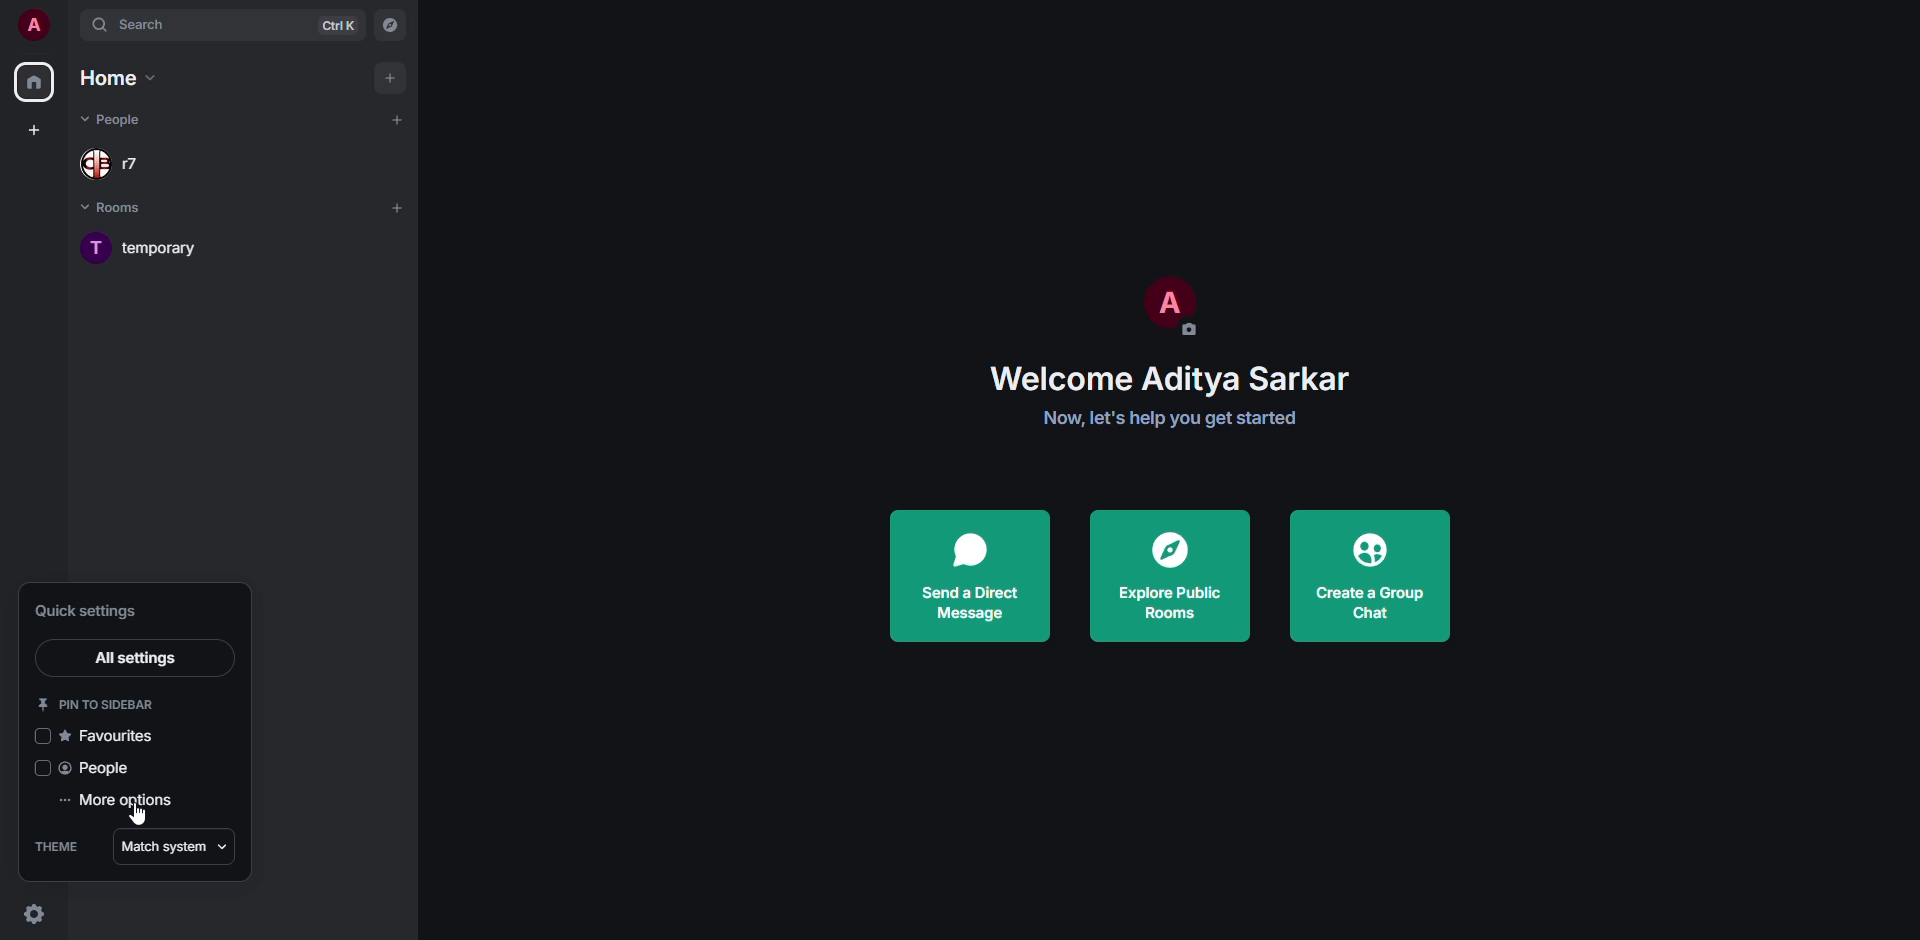  Describe the element at coordinates (37, 83) in the screenshot. I see `home` at that location.